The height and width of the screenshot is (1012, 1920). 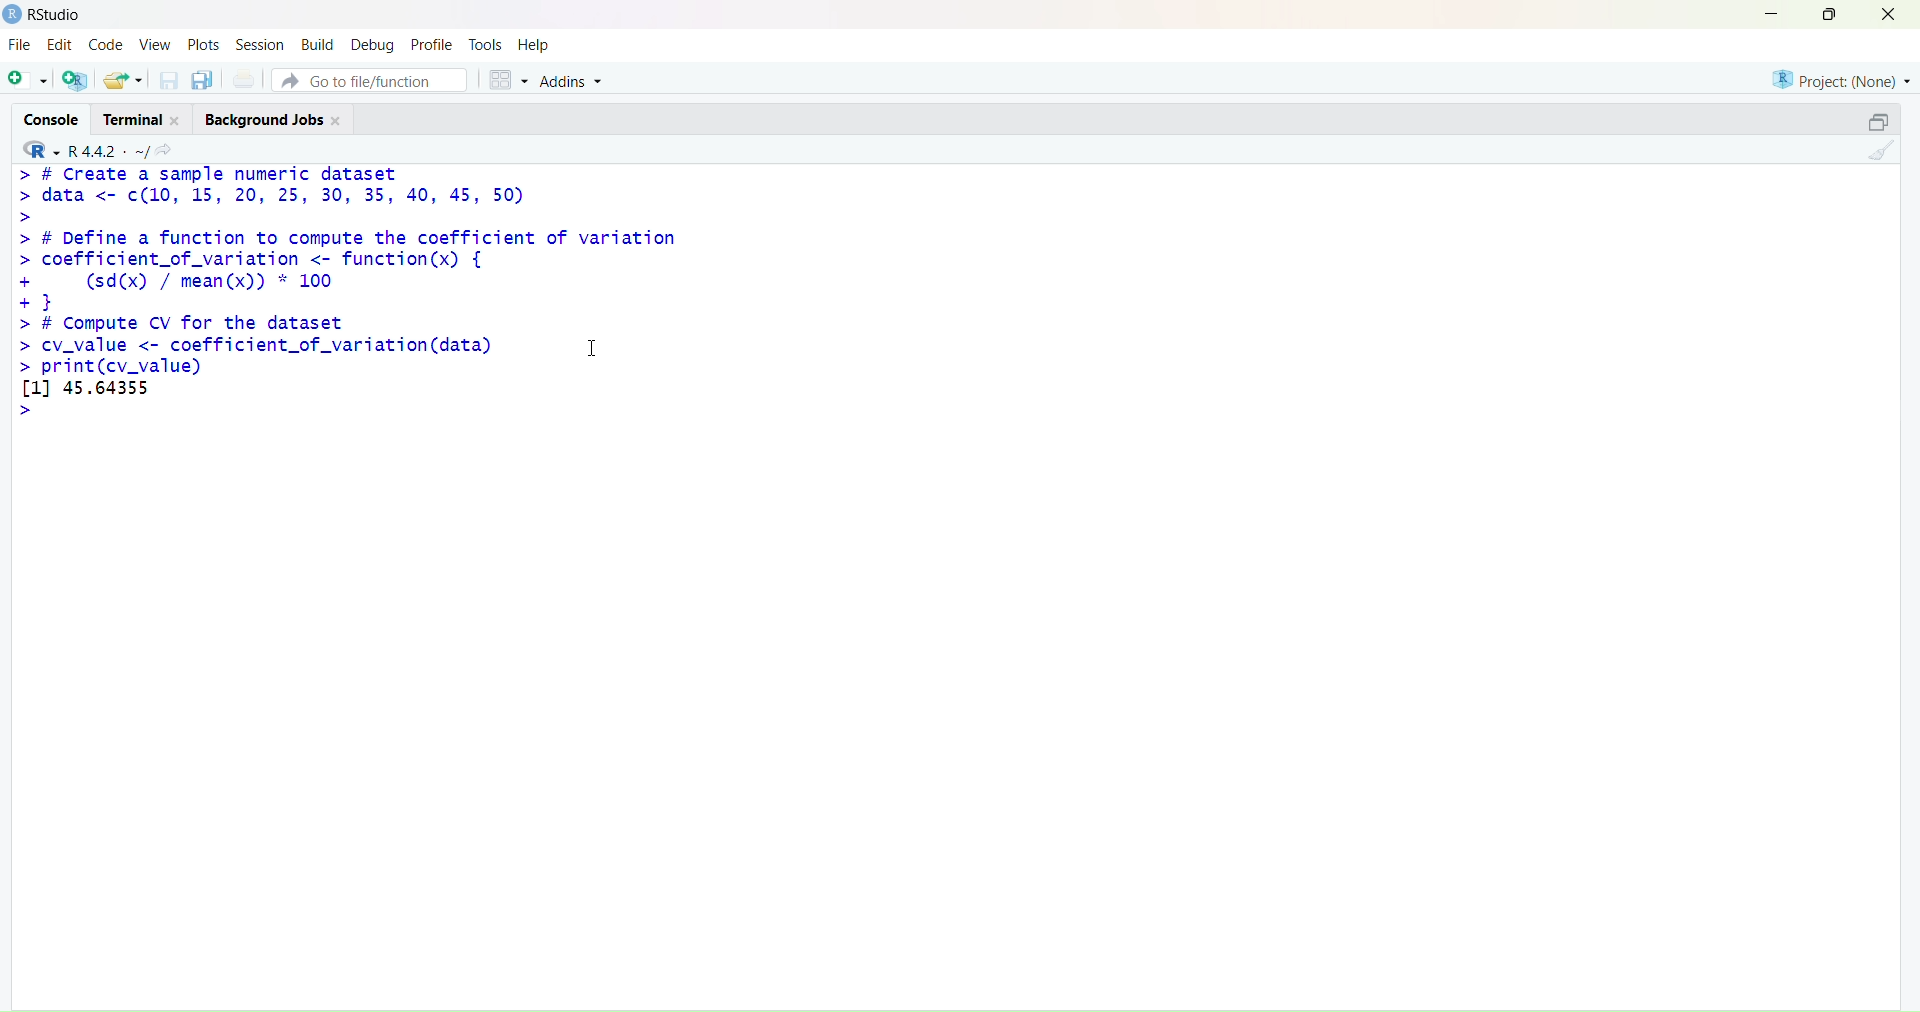 What do you see at coordinates (1830, 13) in the screenshot?
I see `maximise` at bounding box center [1830, 13].